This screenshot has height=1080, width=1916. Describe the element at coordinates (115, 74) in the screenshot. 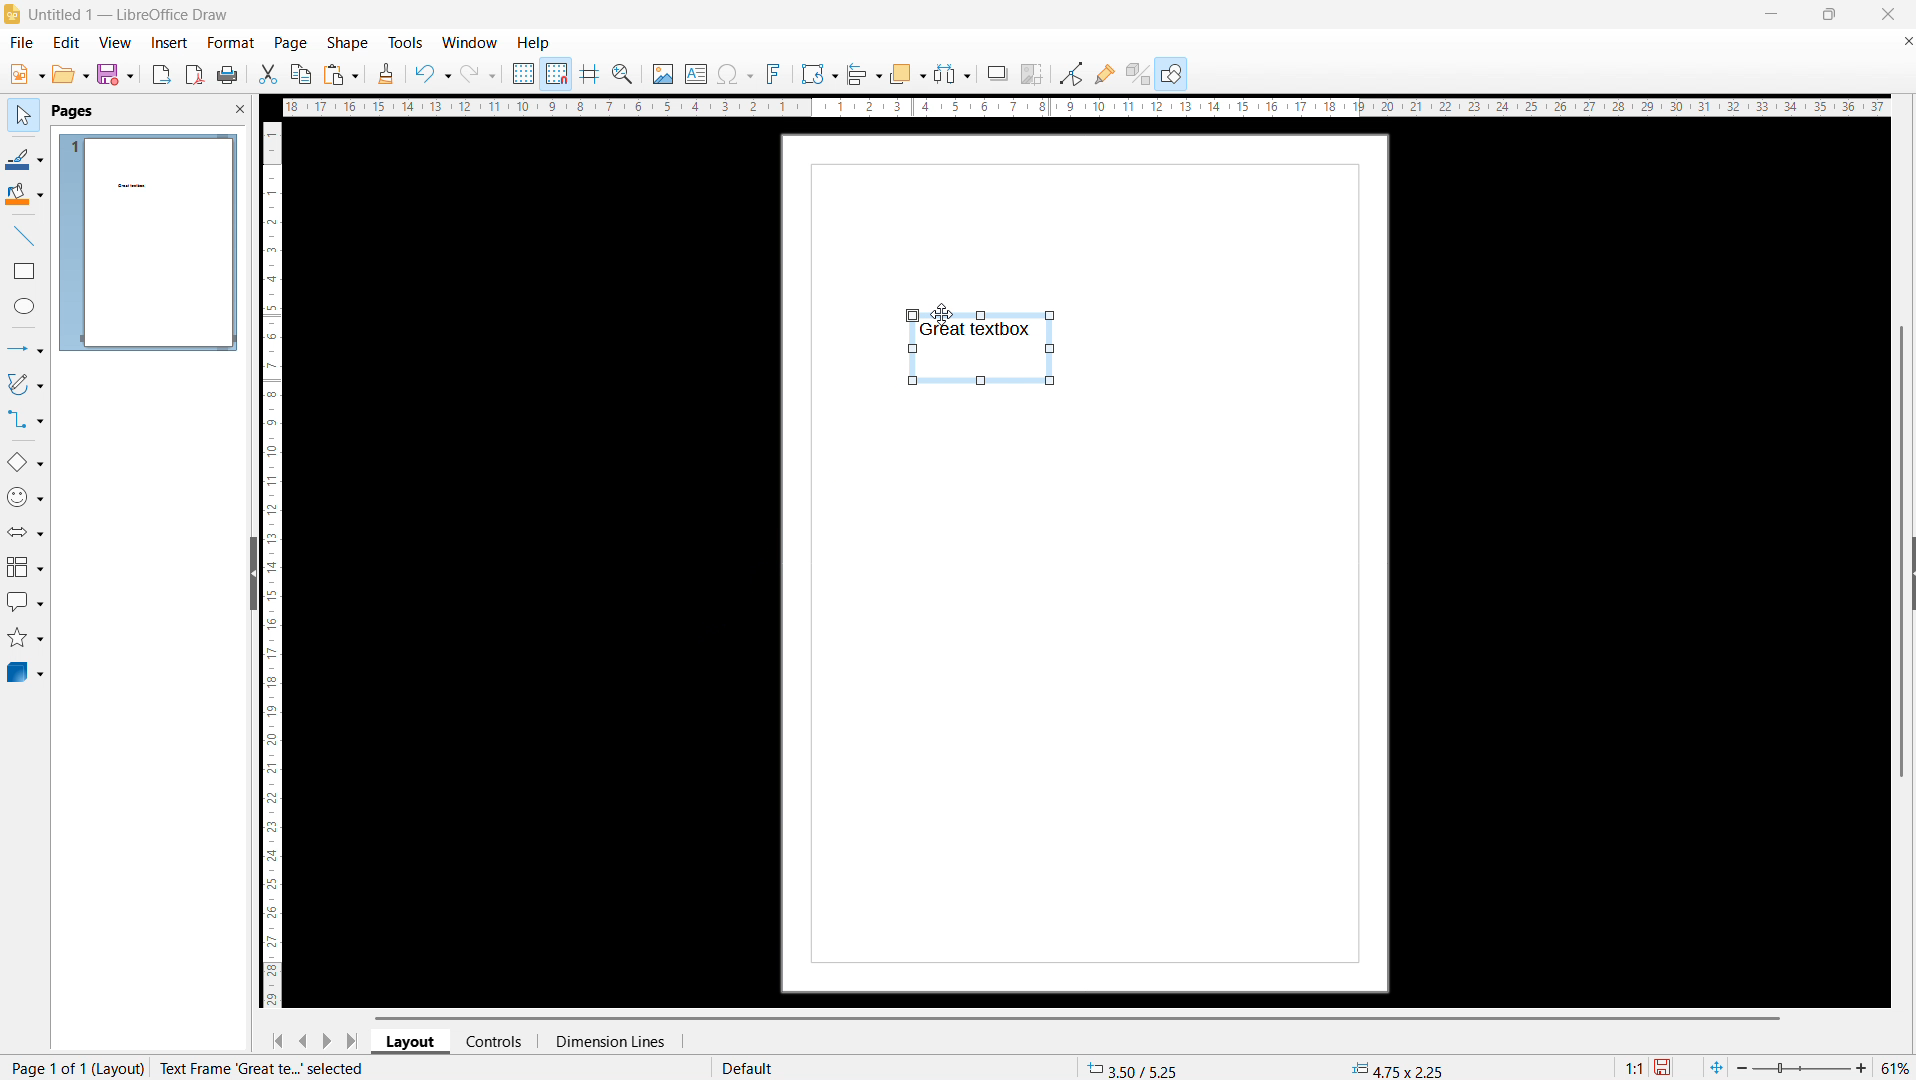

I see `save` at that location.